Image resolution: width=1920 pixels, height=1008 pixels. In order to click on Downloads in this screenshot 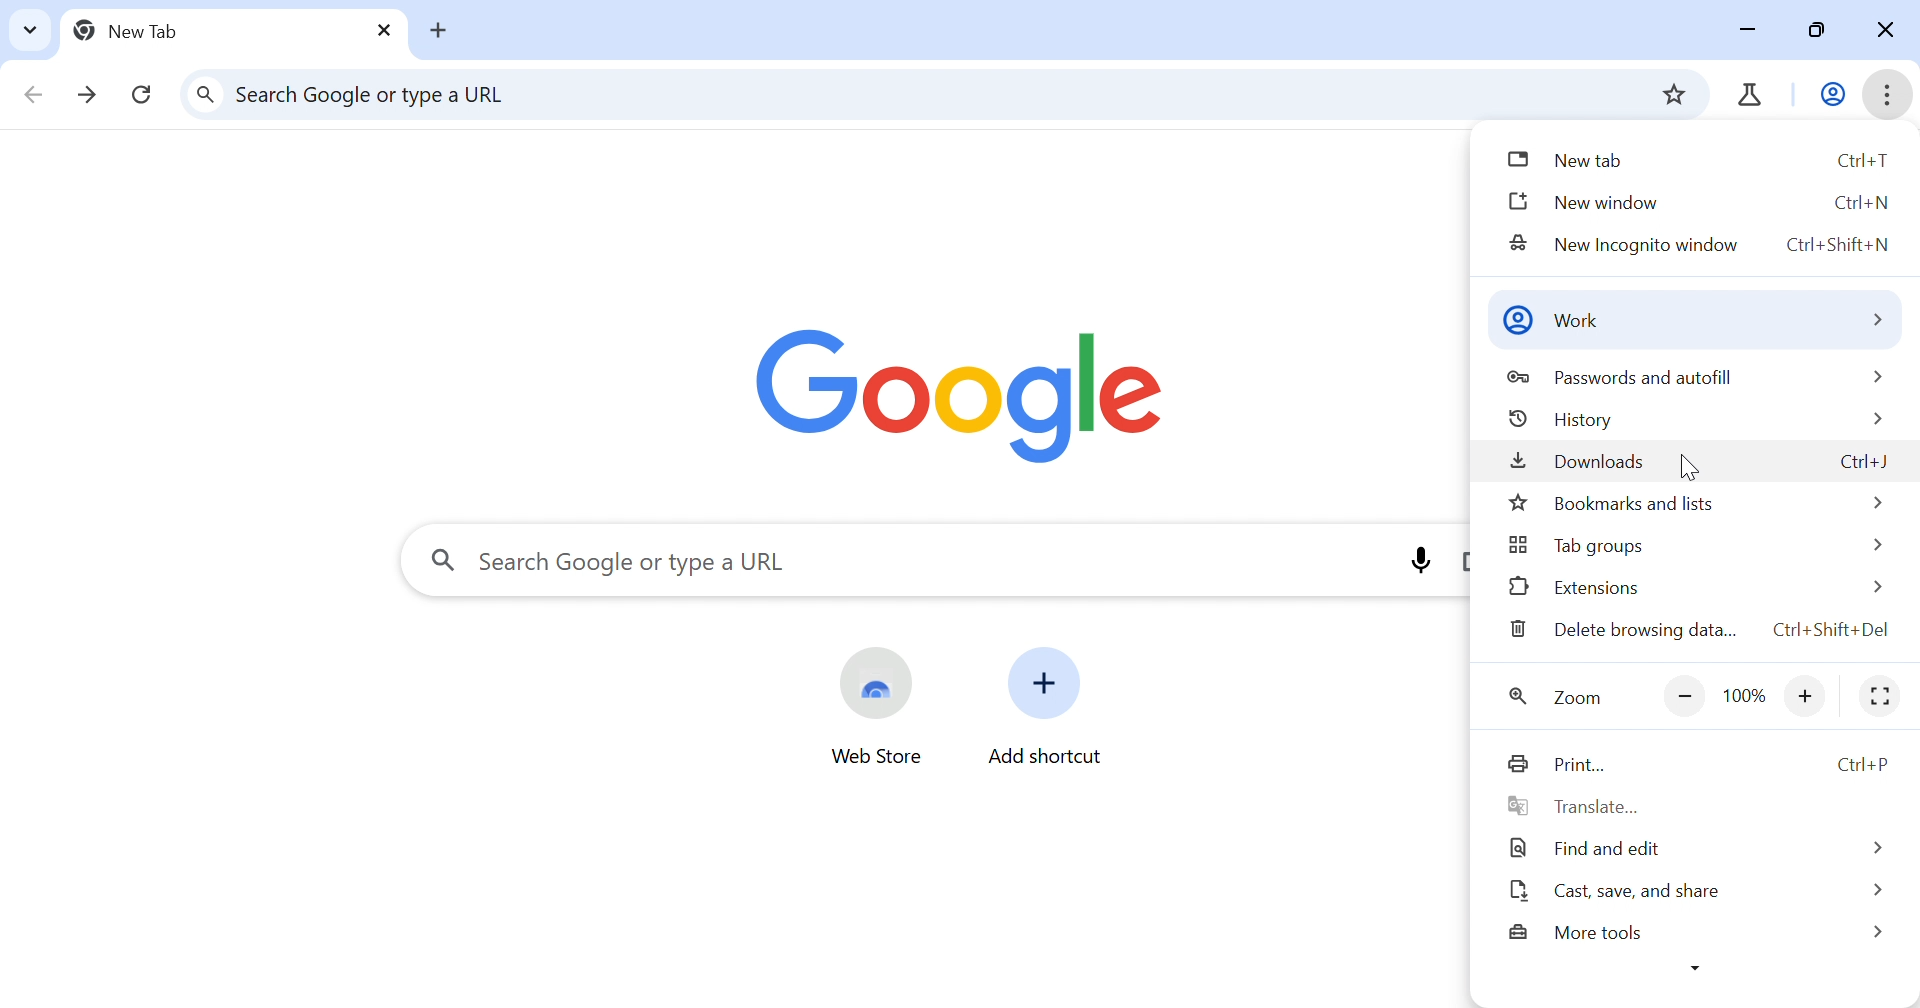, I will do `click(1580, 462)`.